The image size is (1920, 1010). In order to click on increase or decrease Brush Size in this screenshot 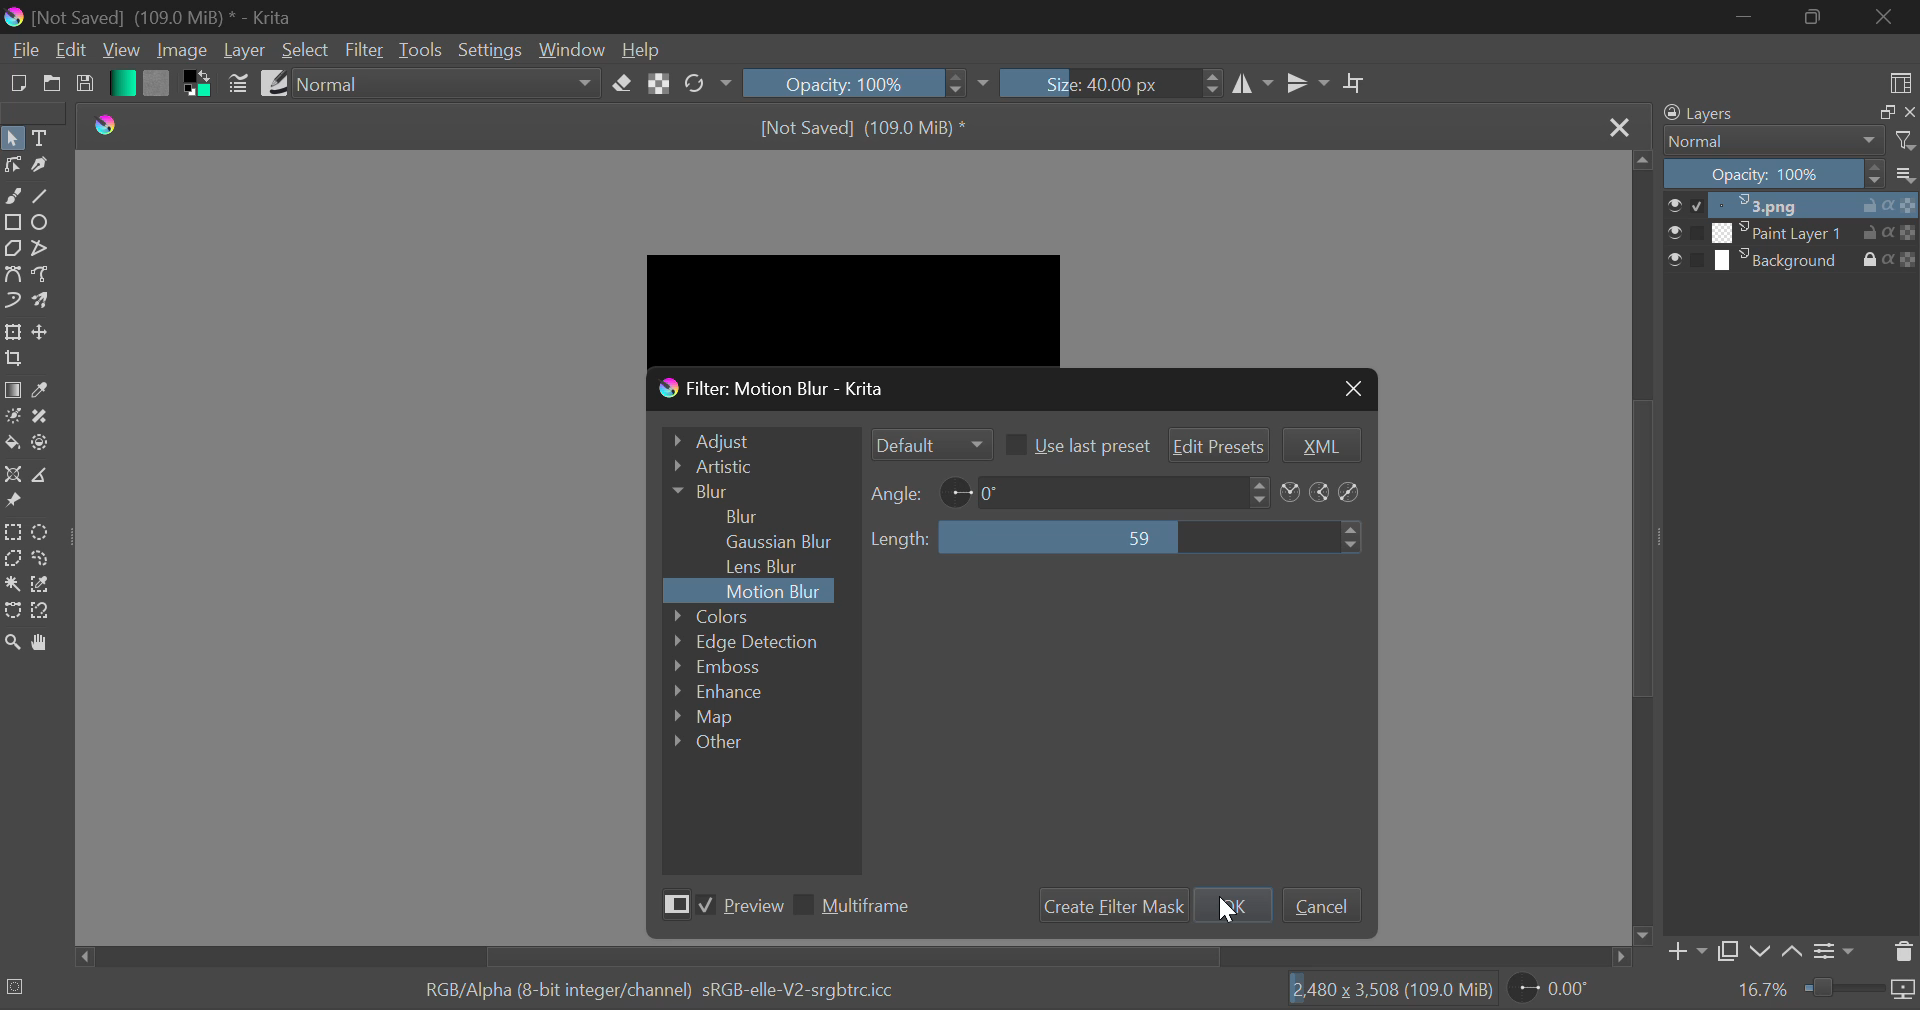, I will do `click(1213, 86)`.